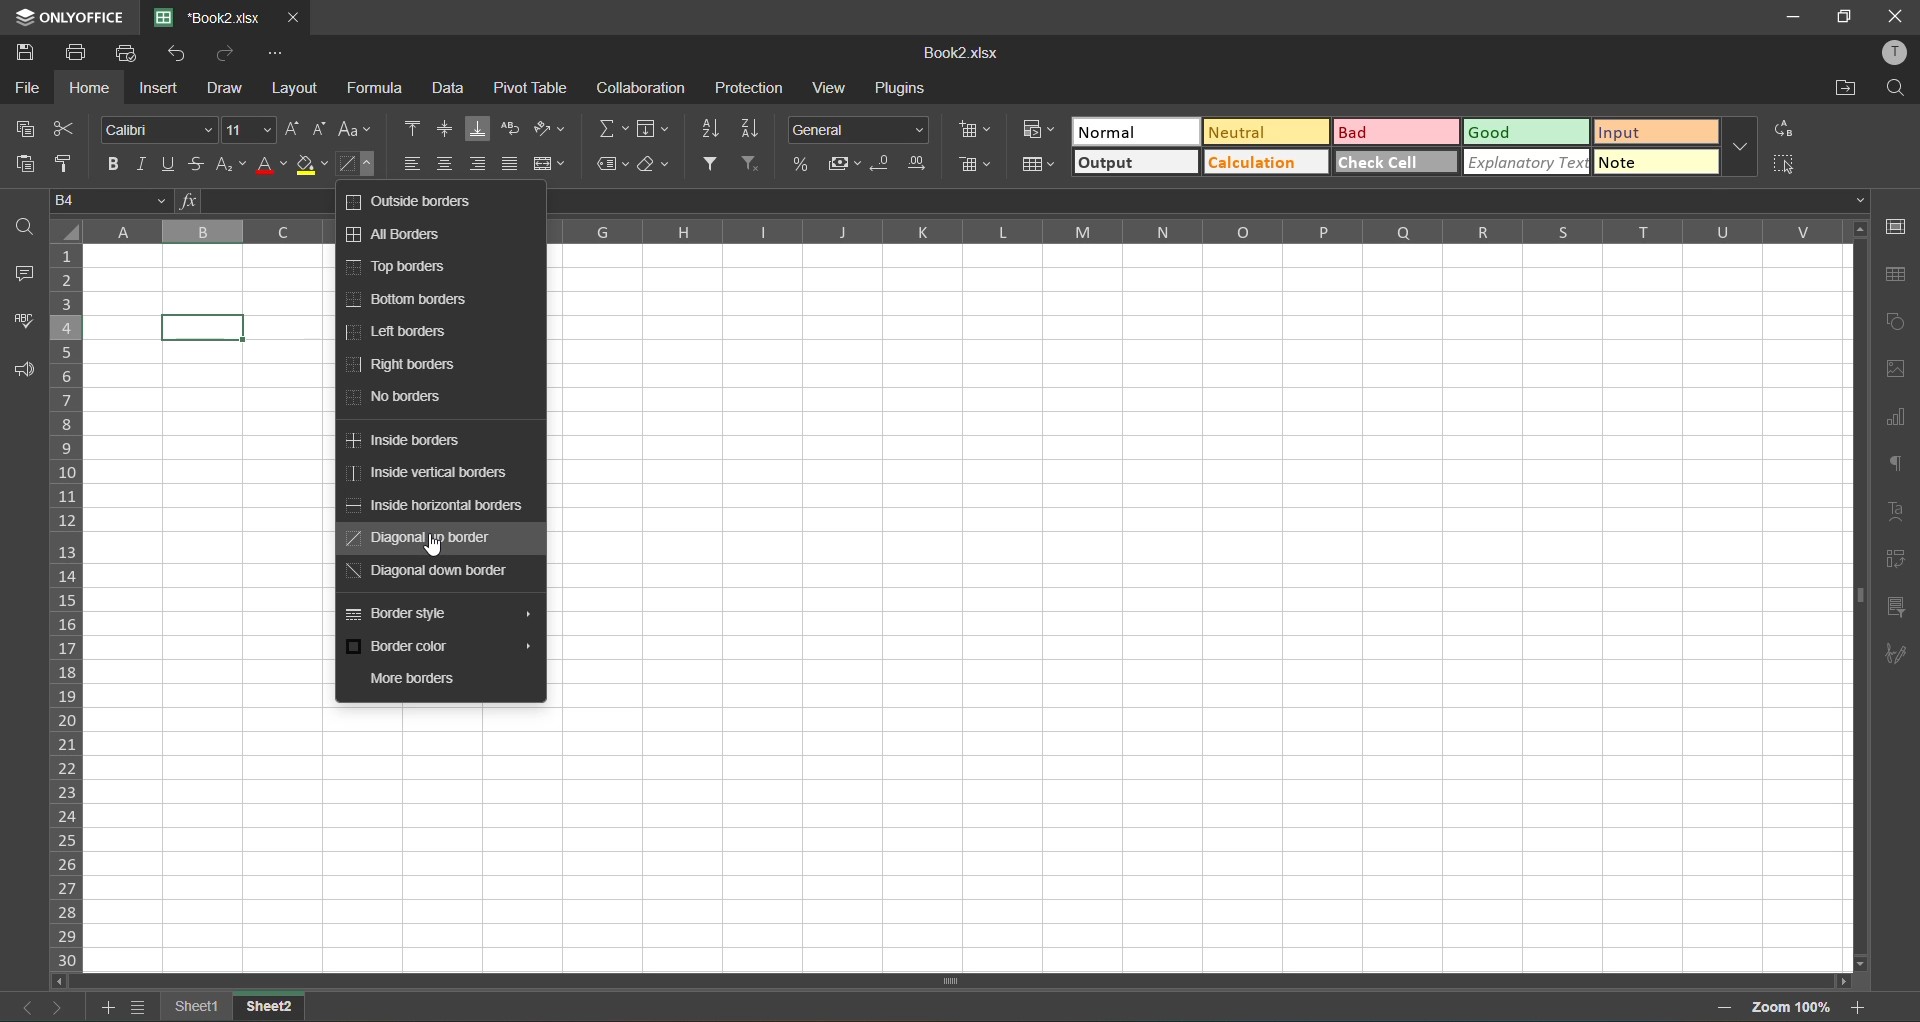  Describe the element at coordinates (71, 130) in the screenshot. I see `cut` at that location.